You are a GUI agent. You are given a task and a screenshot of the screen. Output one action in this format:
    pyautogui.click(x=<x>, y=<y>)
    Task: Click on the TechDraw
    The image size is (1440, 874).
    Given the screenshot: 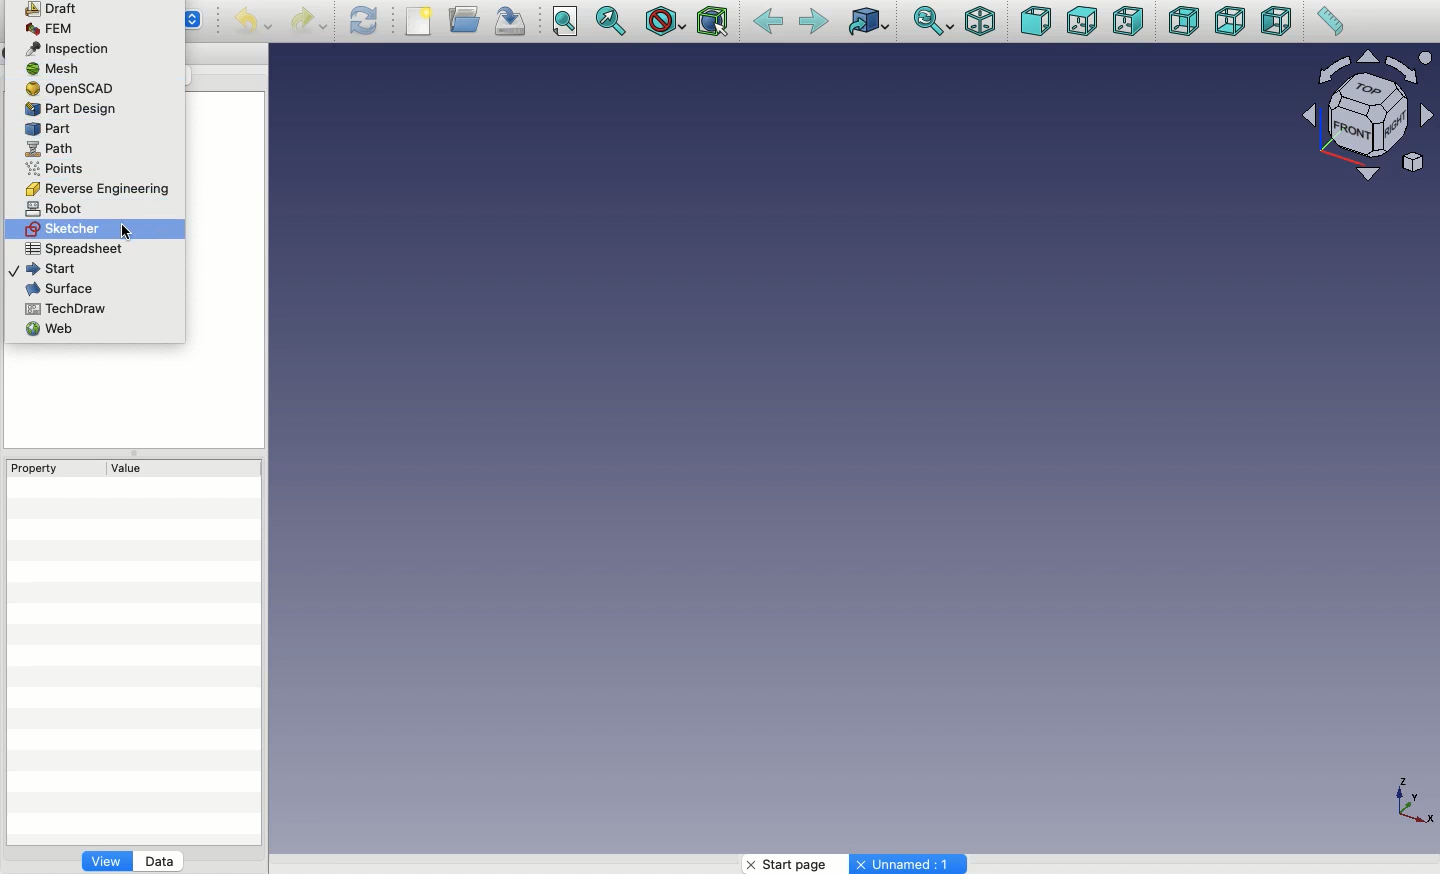 What is the action you would take?
    pyautogui.click(x=67, y=307)
    